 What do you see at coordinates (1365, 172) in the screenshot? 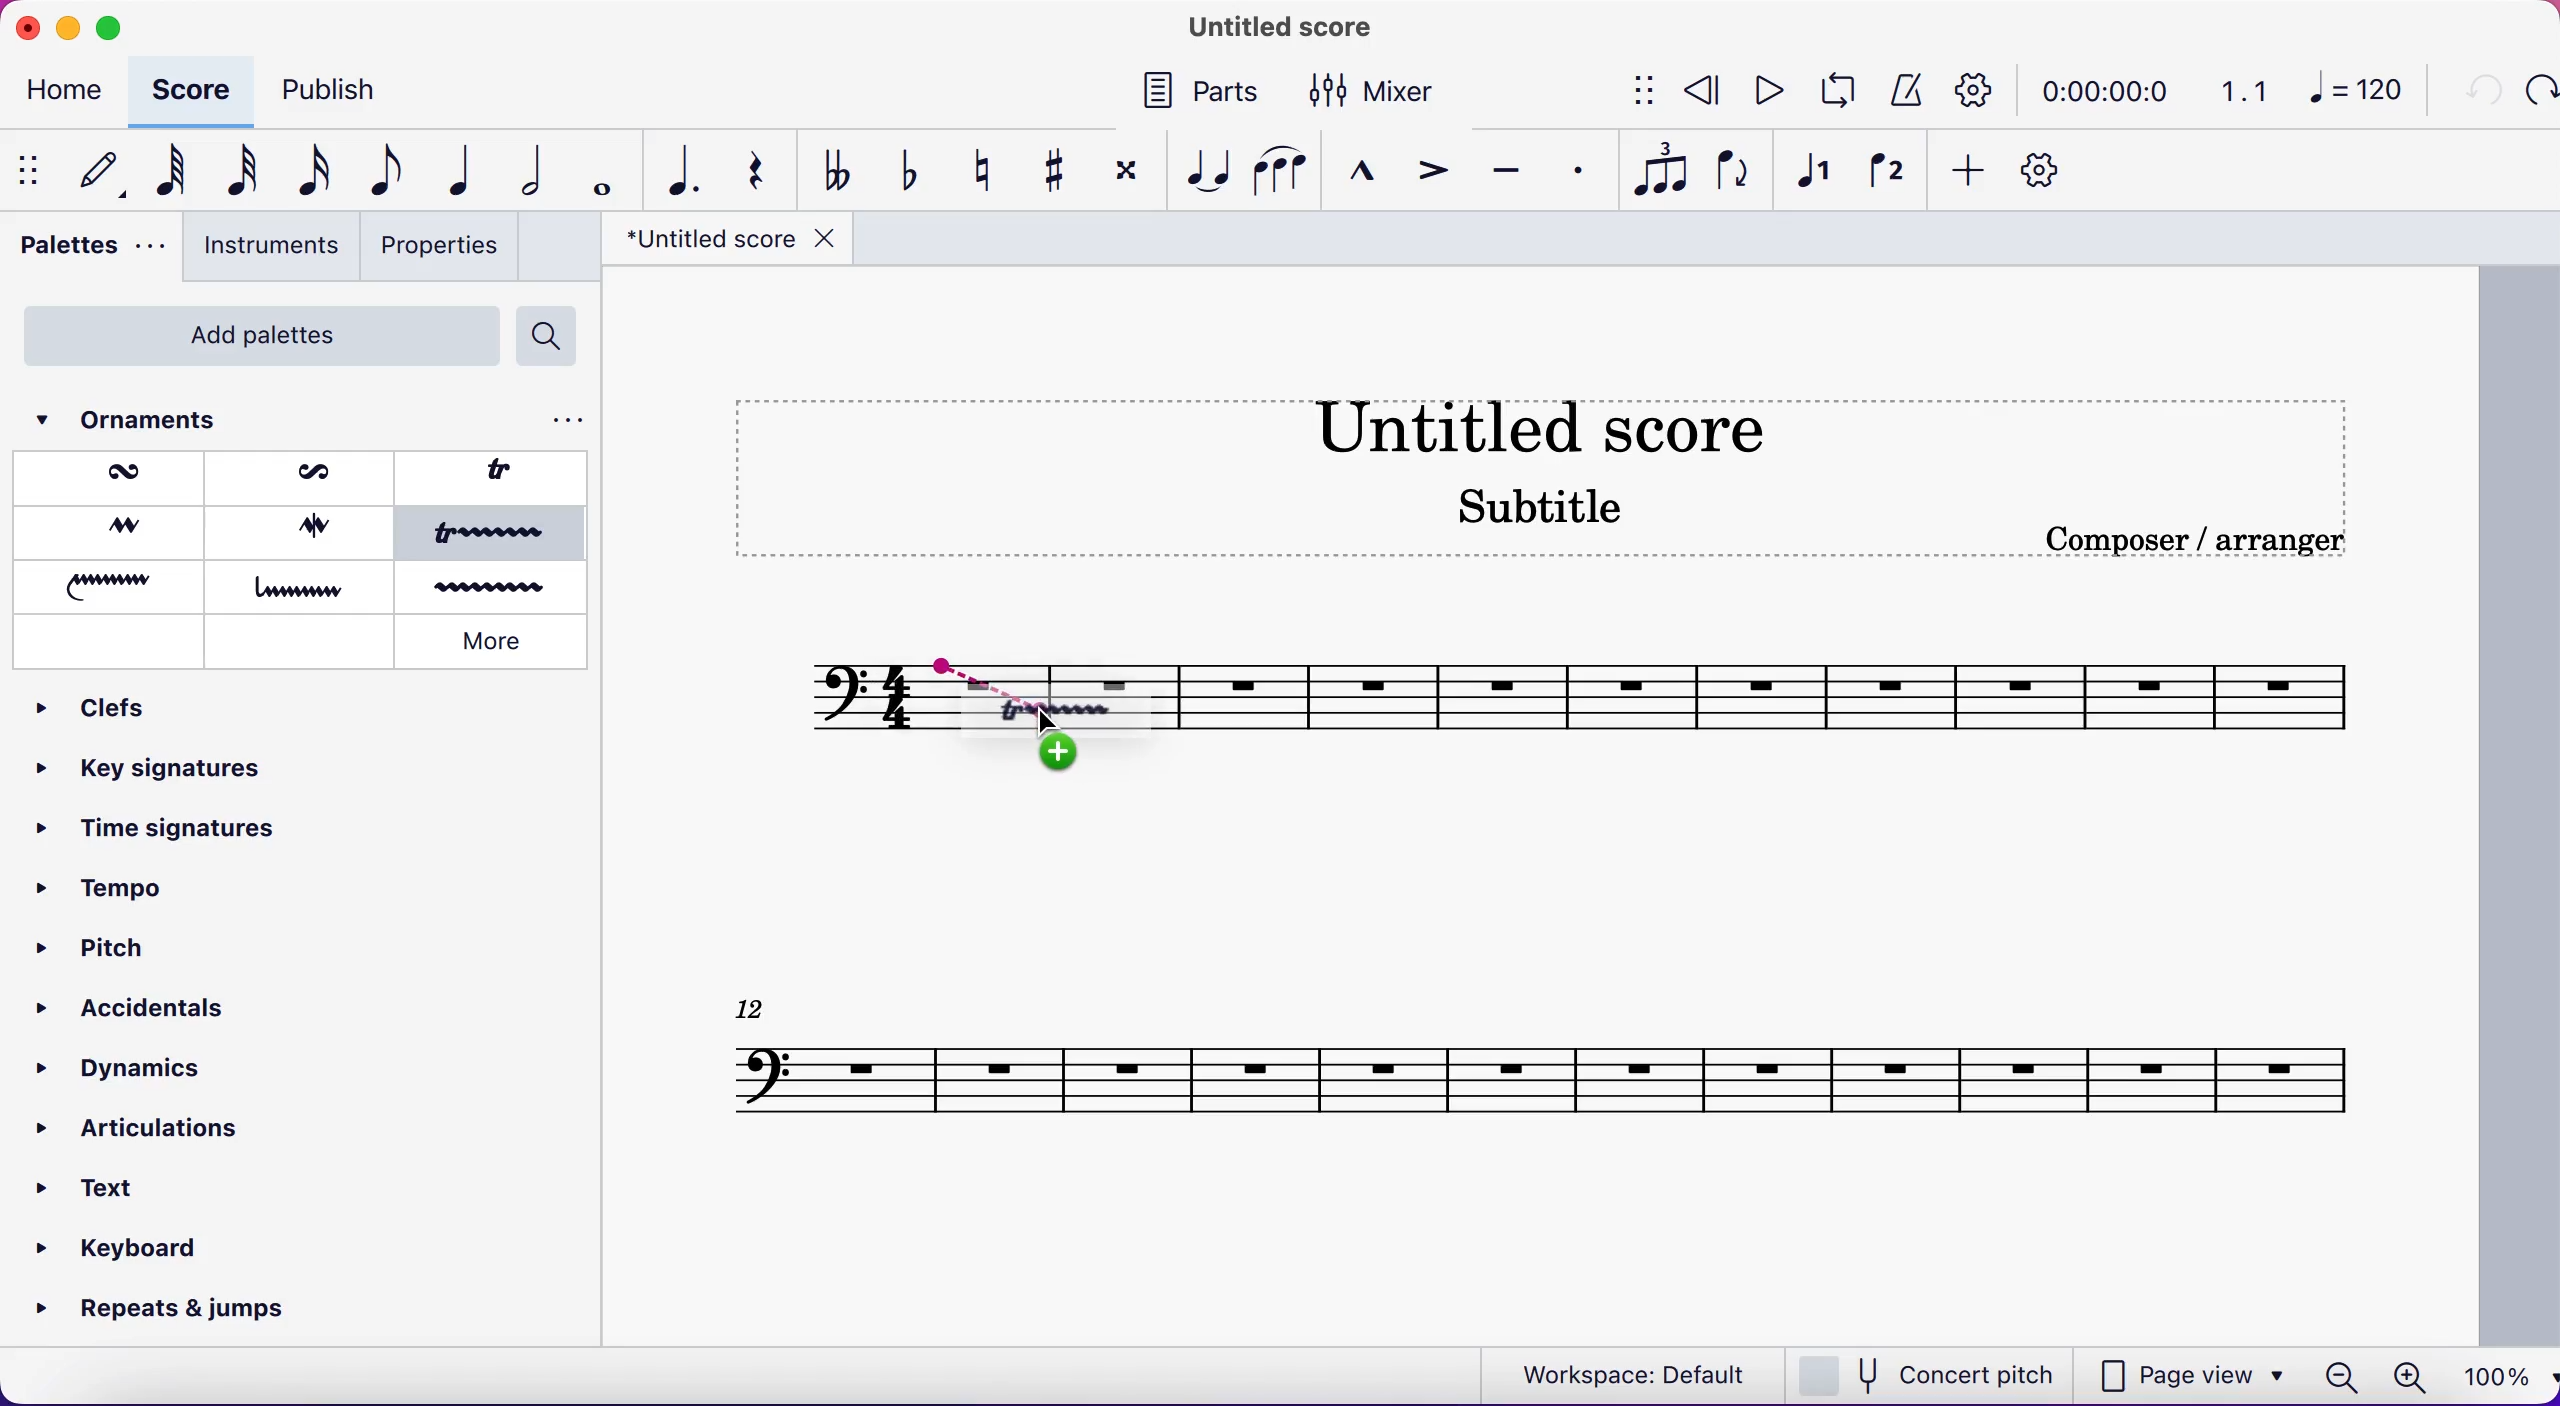
I see `marcato` at bounding box center [1365, 172].